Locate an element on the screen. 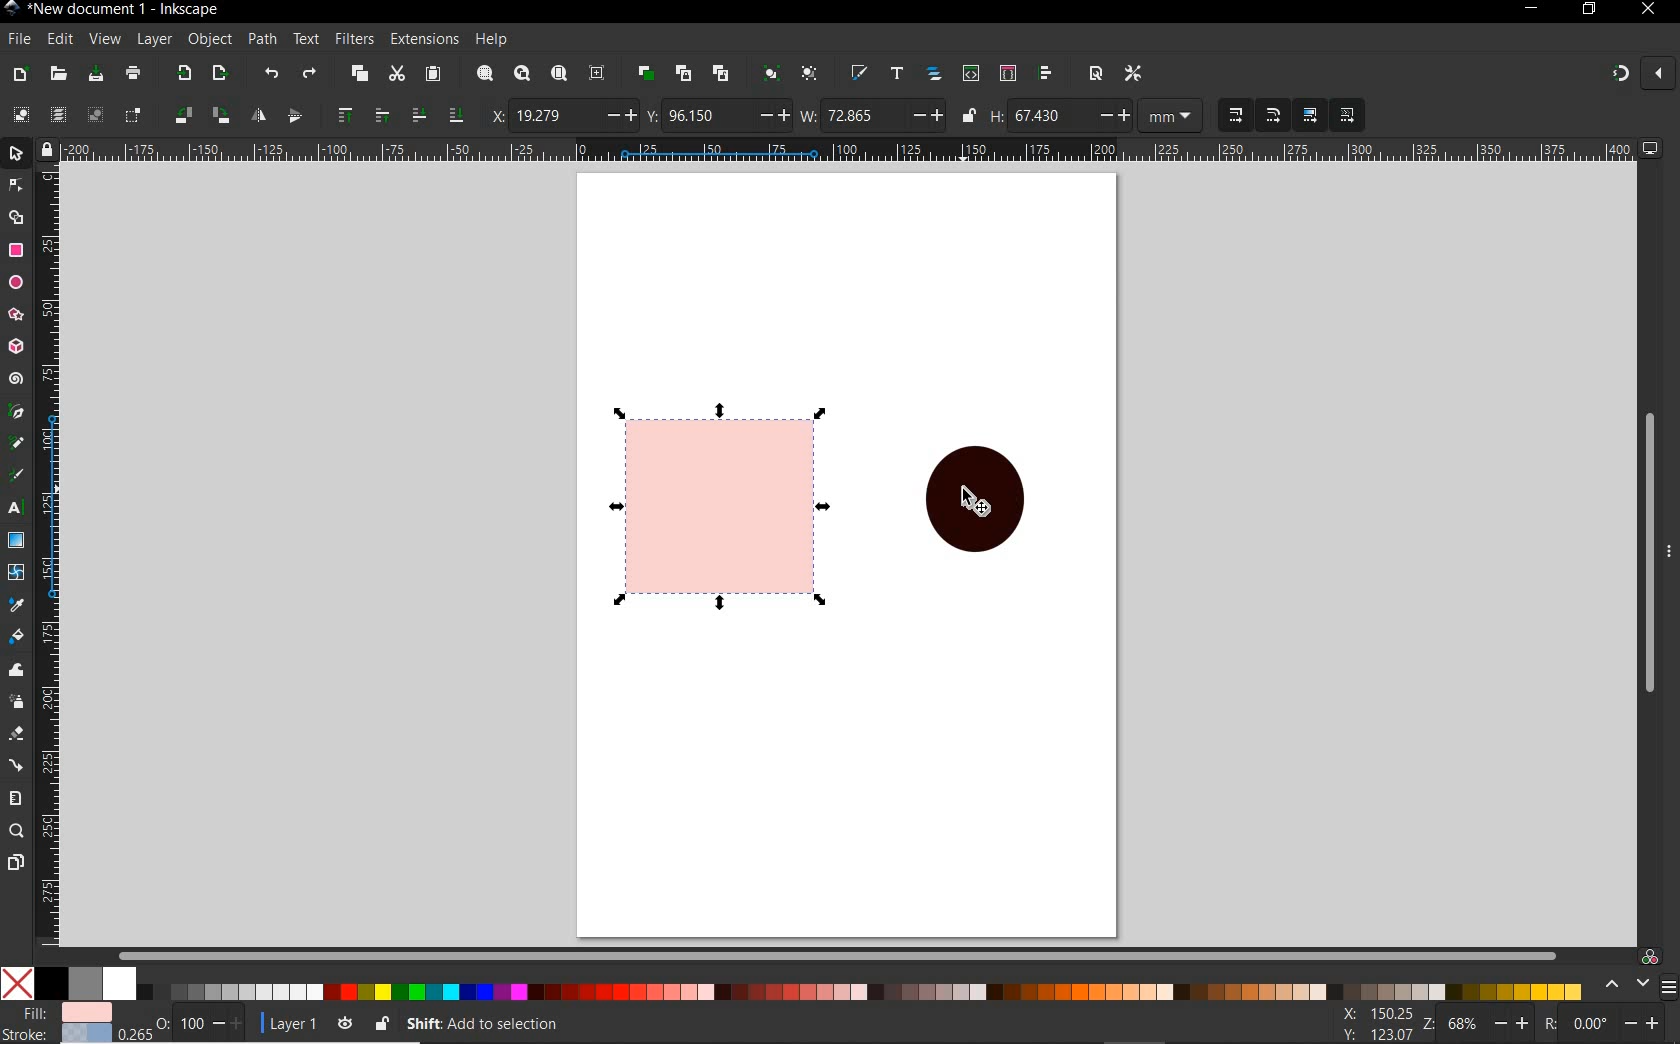  select tool is located at coordinates (17, 152).